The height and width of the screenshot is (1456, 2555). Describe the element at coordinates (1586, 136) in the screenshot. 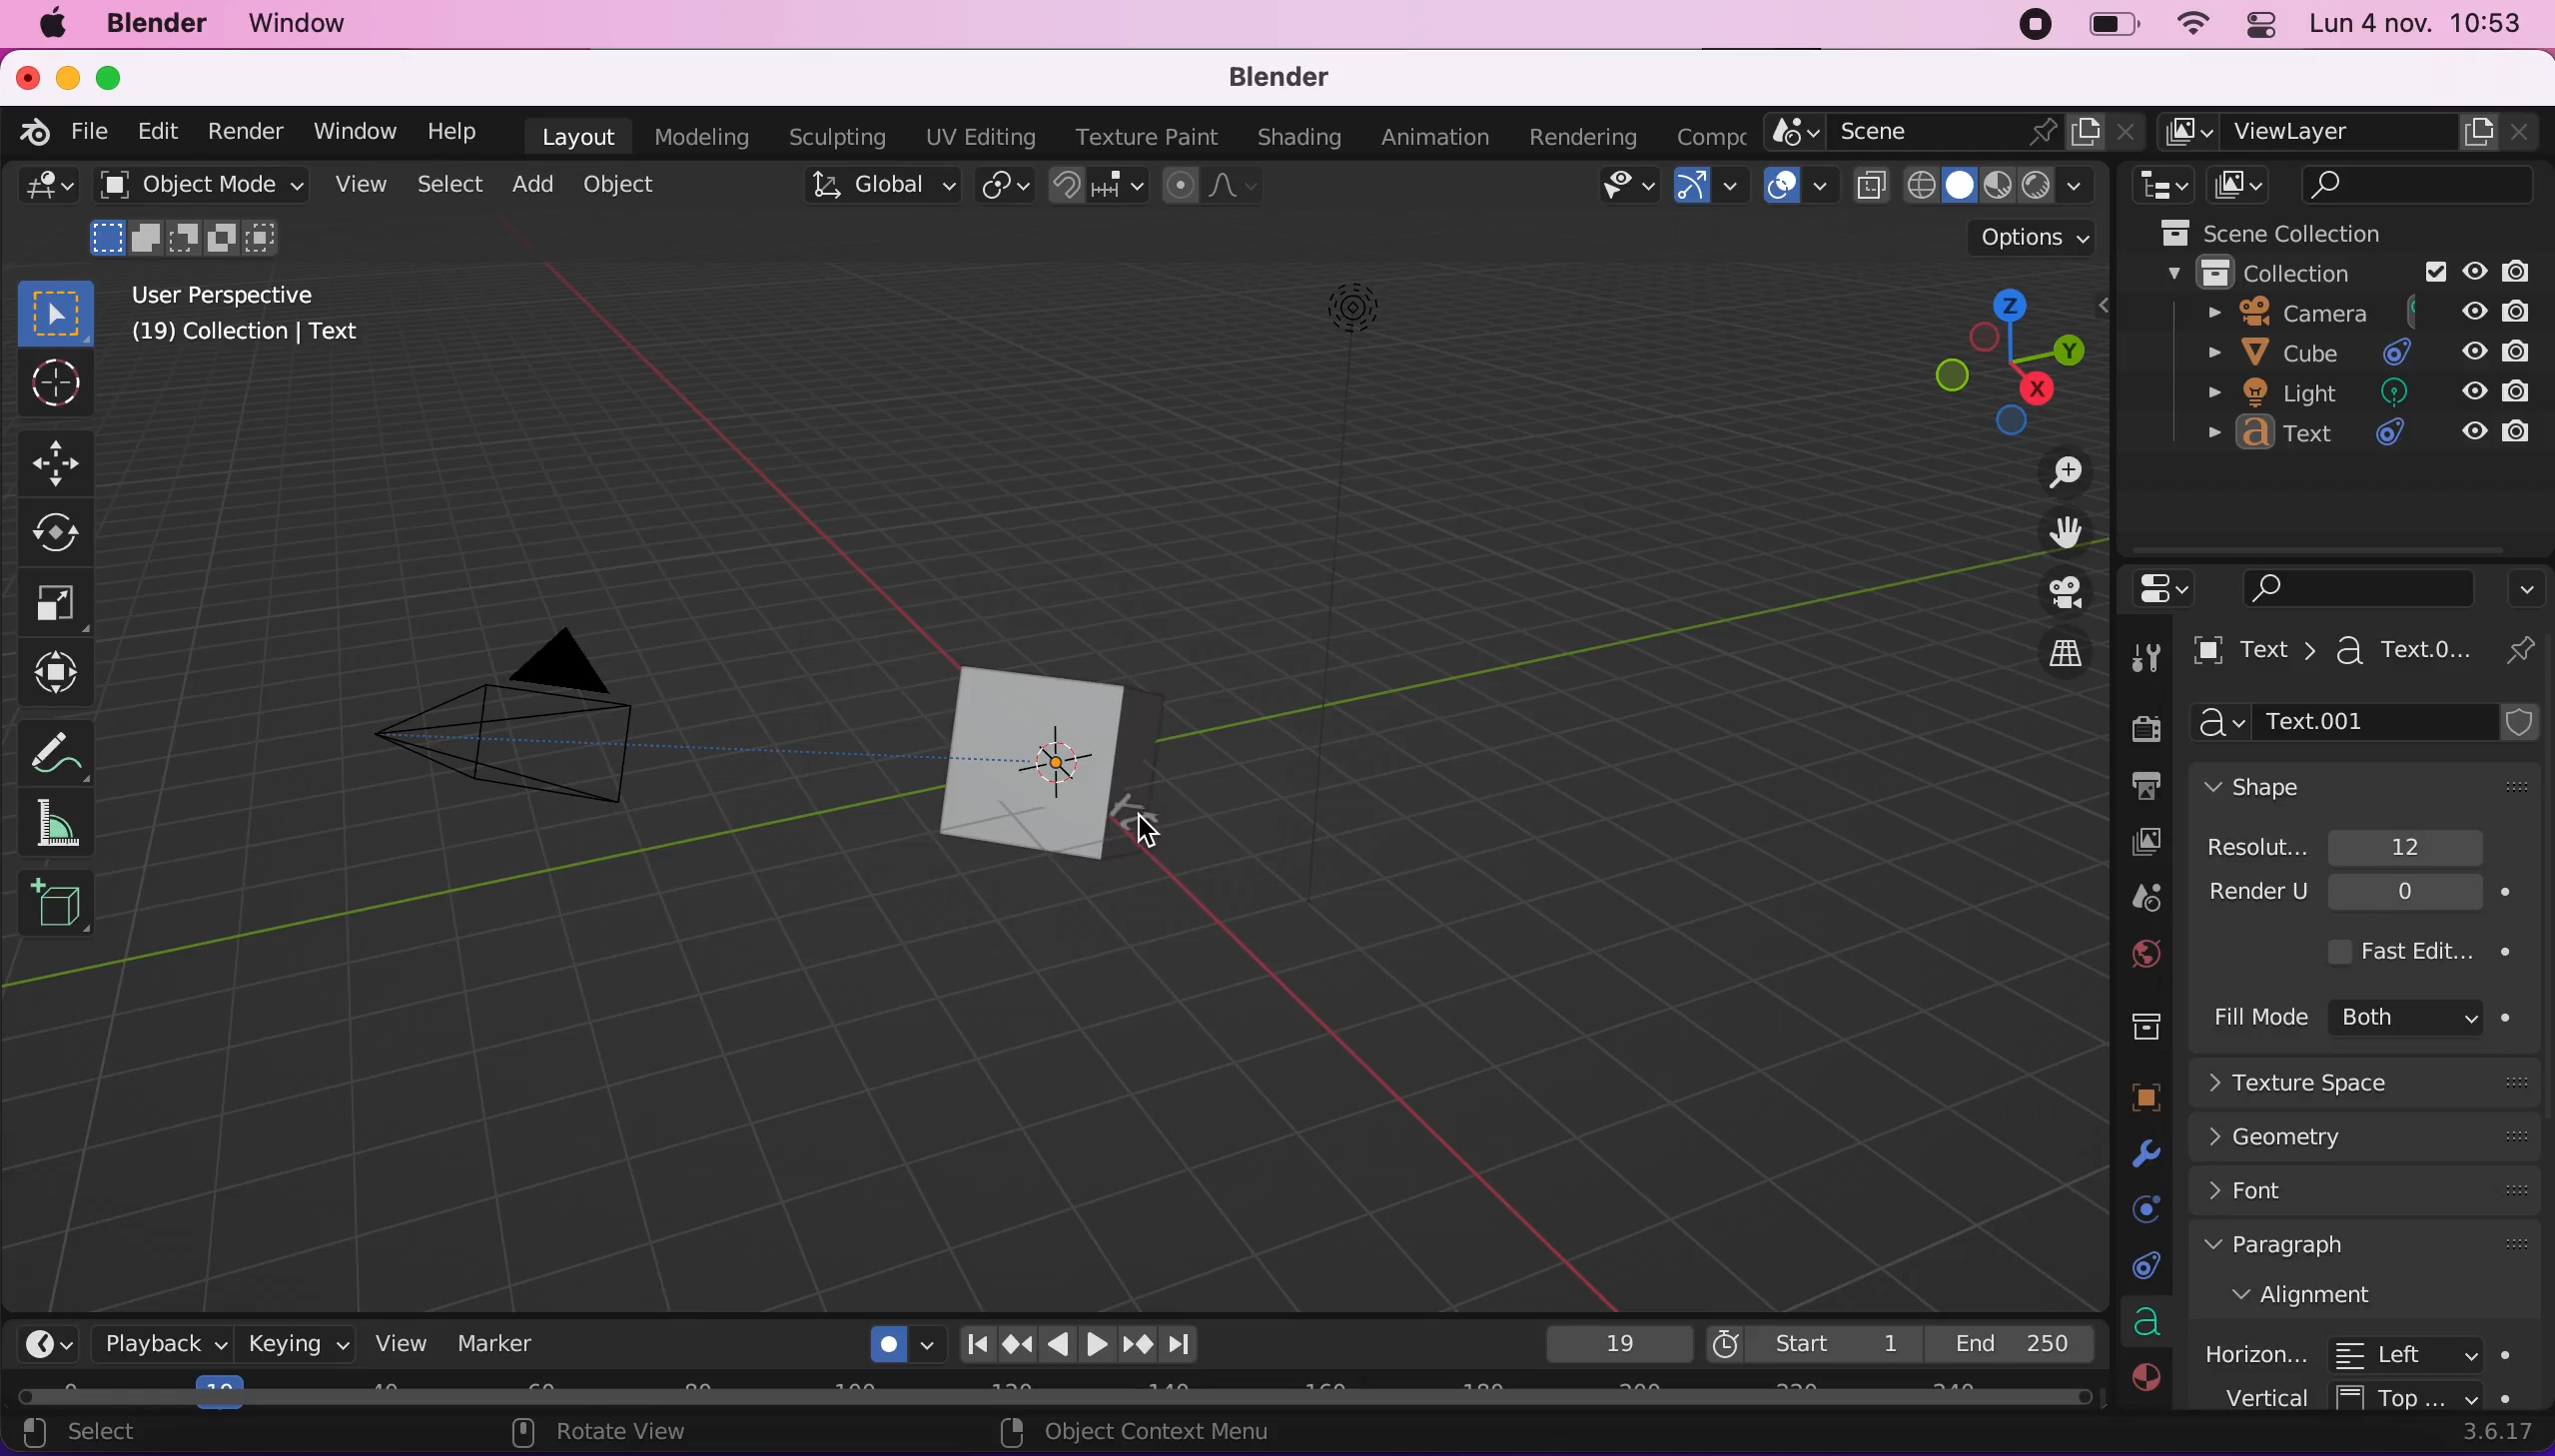

I see `rendering` at that location.